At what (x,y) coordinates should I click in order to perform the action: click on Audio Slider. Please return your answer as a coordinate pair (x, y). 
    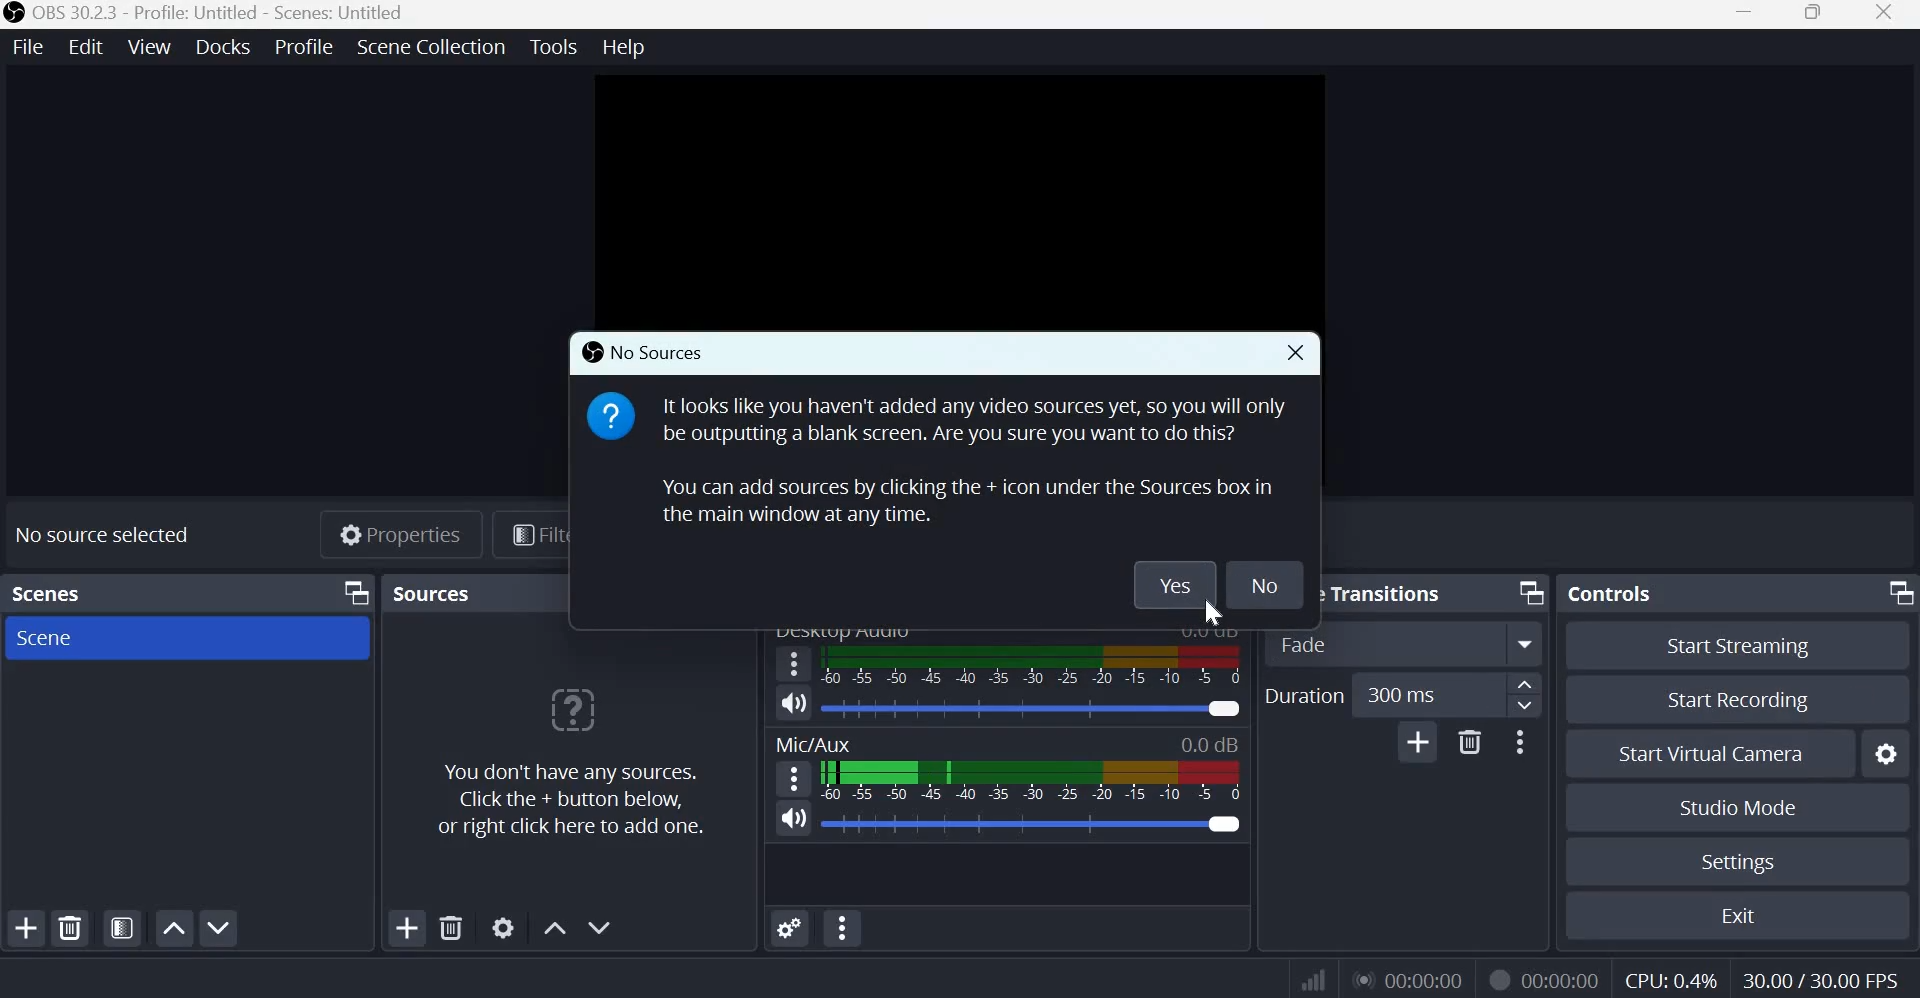
    Looking at the image, I should click on (1222, 825).